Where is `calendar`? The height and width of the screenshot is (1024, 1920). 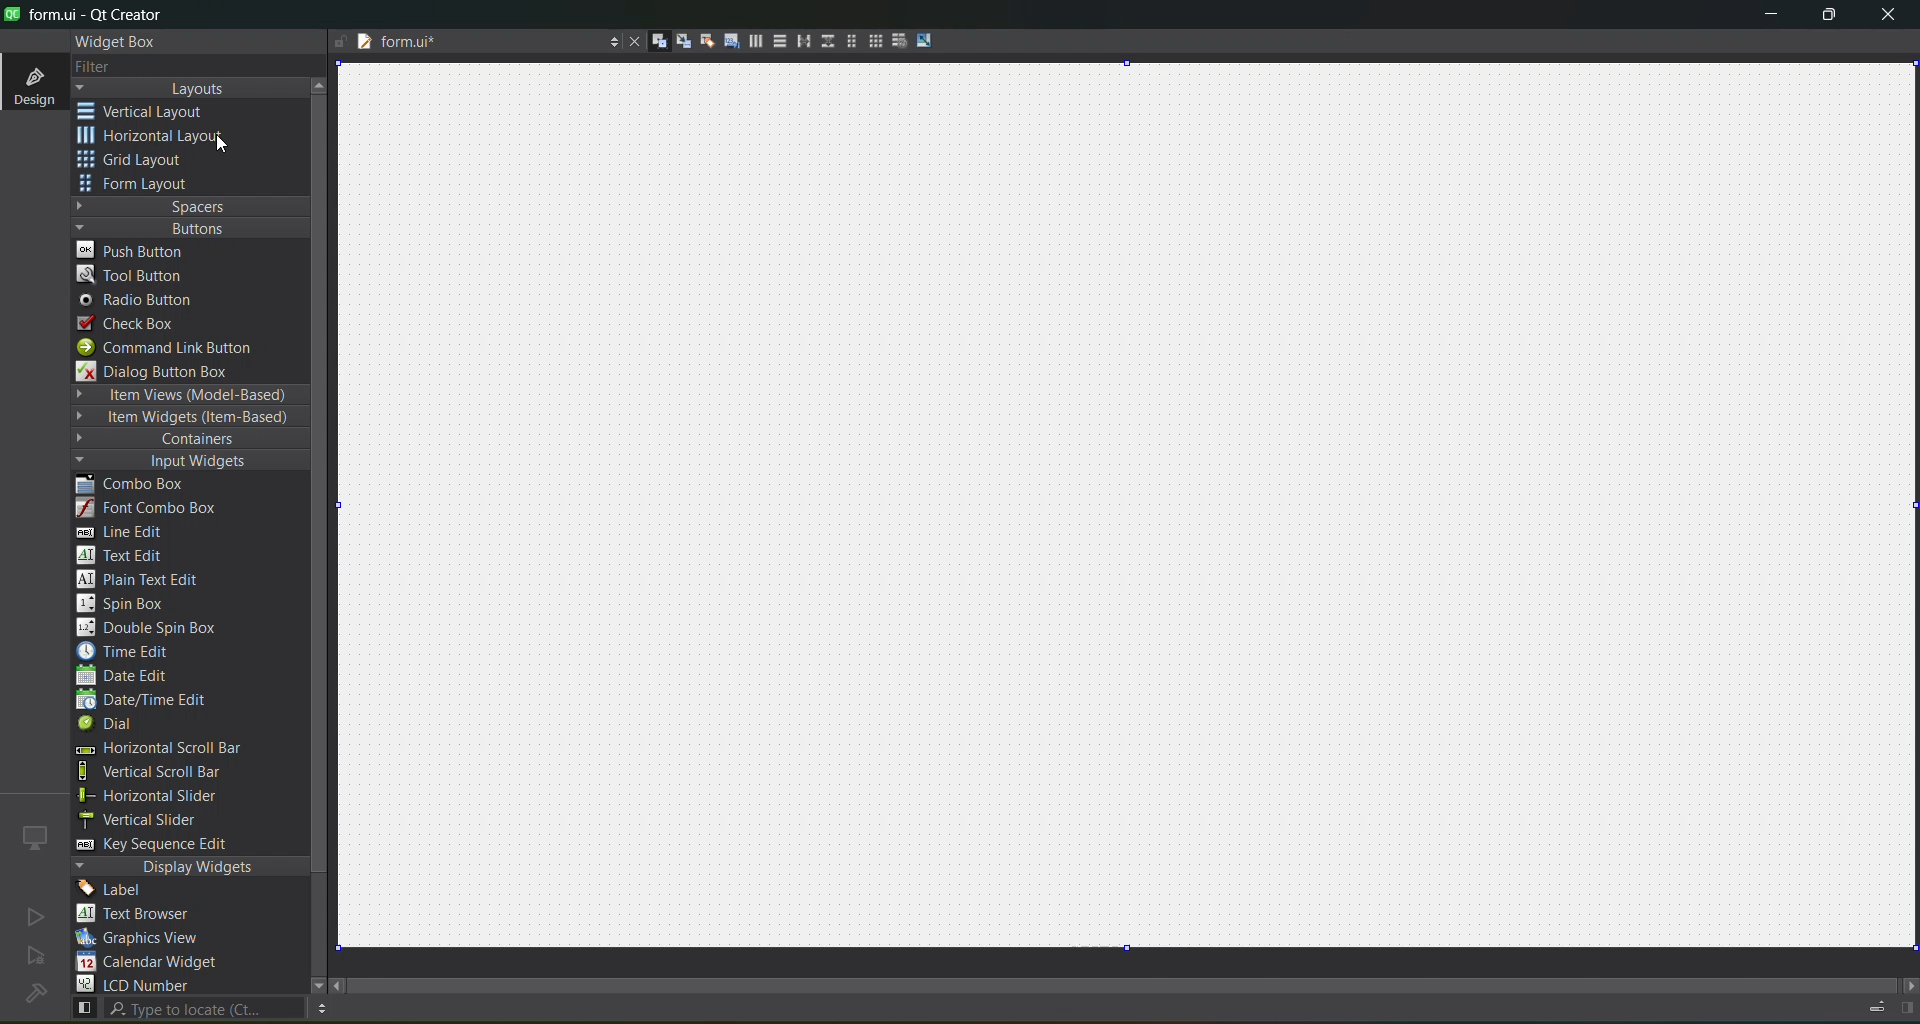
calendar is located at coordinates (150, 964).